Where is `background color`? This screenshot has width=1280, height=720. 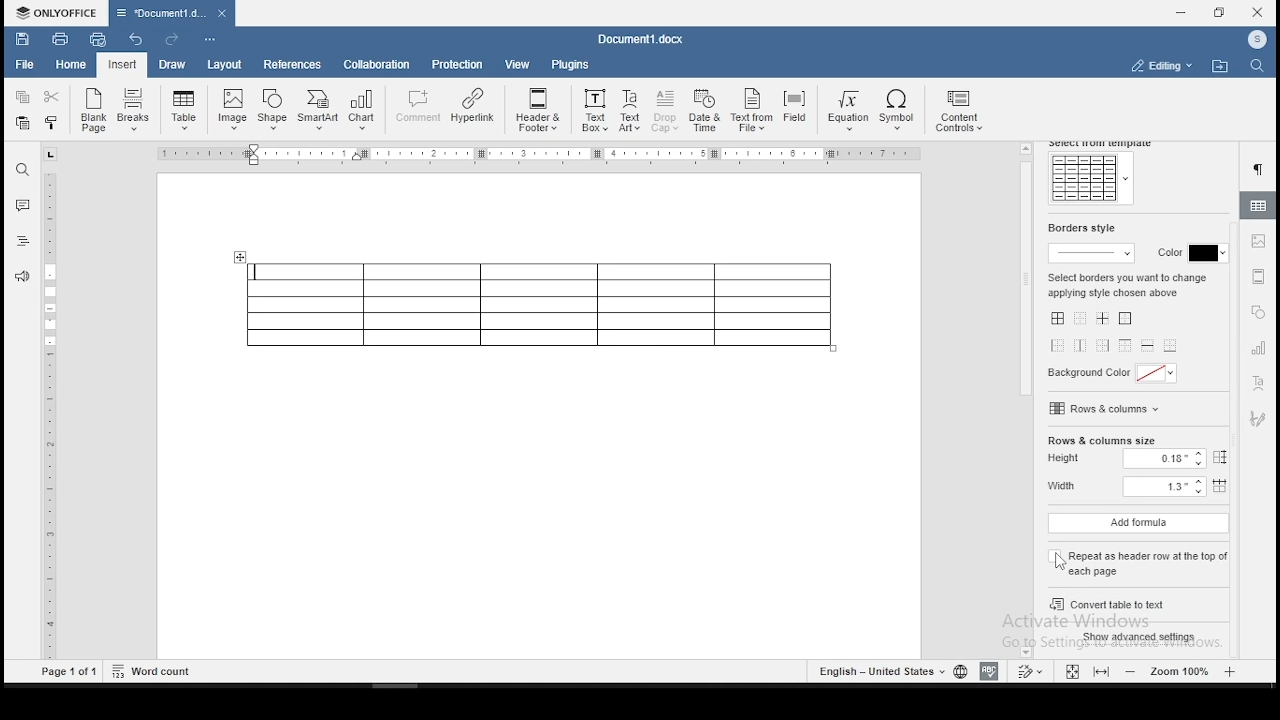
background color is located at coordinates (1115, 375).